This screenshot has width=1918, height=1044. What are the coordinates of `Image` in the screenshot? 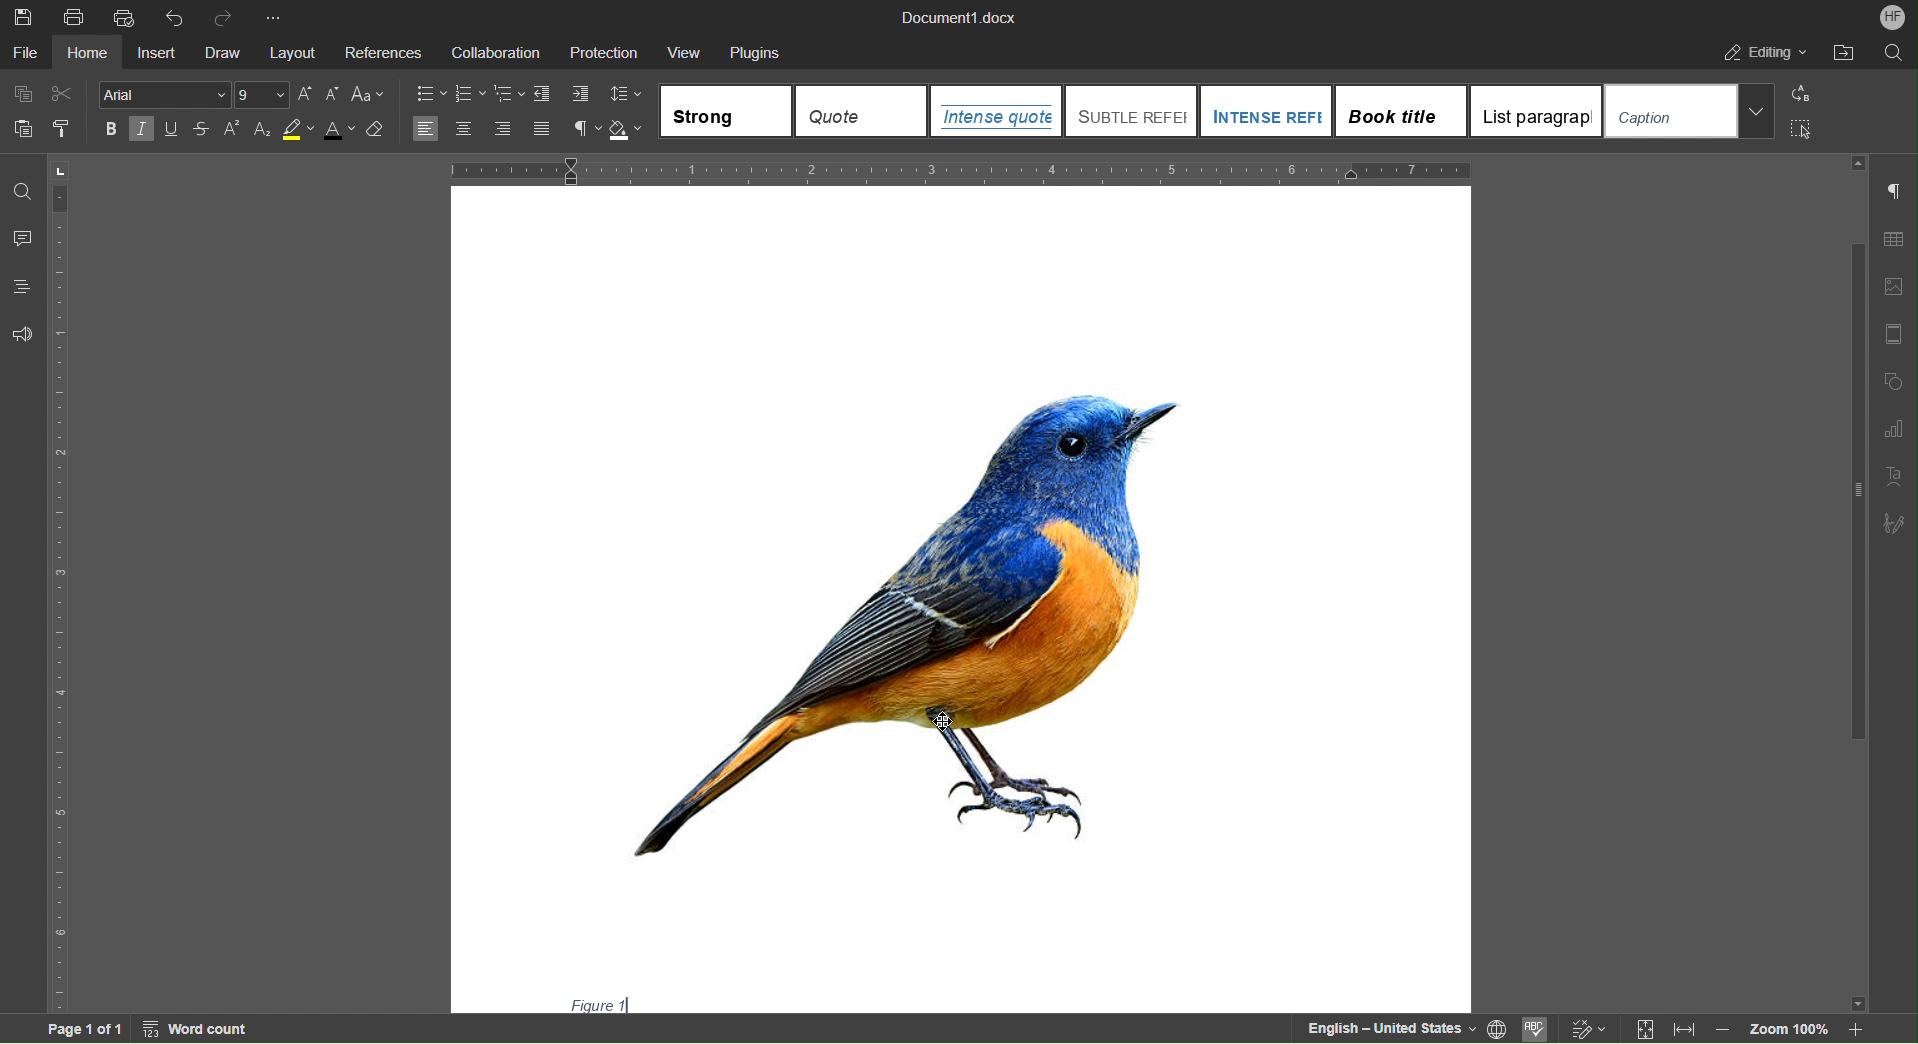 It's located at (906, 620).